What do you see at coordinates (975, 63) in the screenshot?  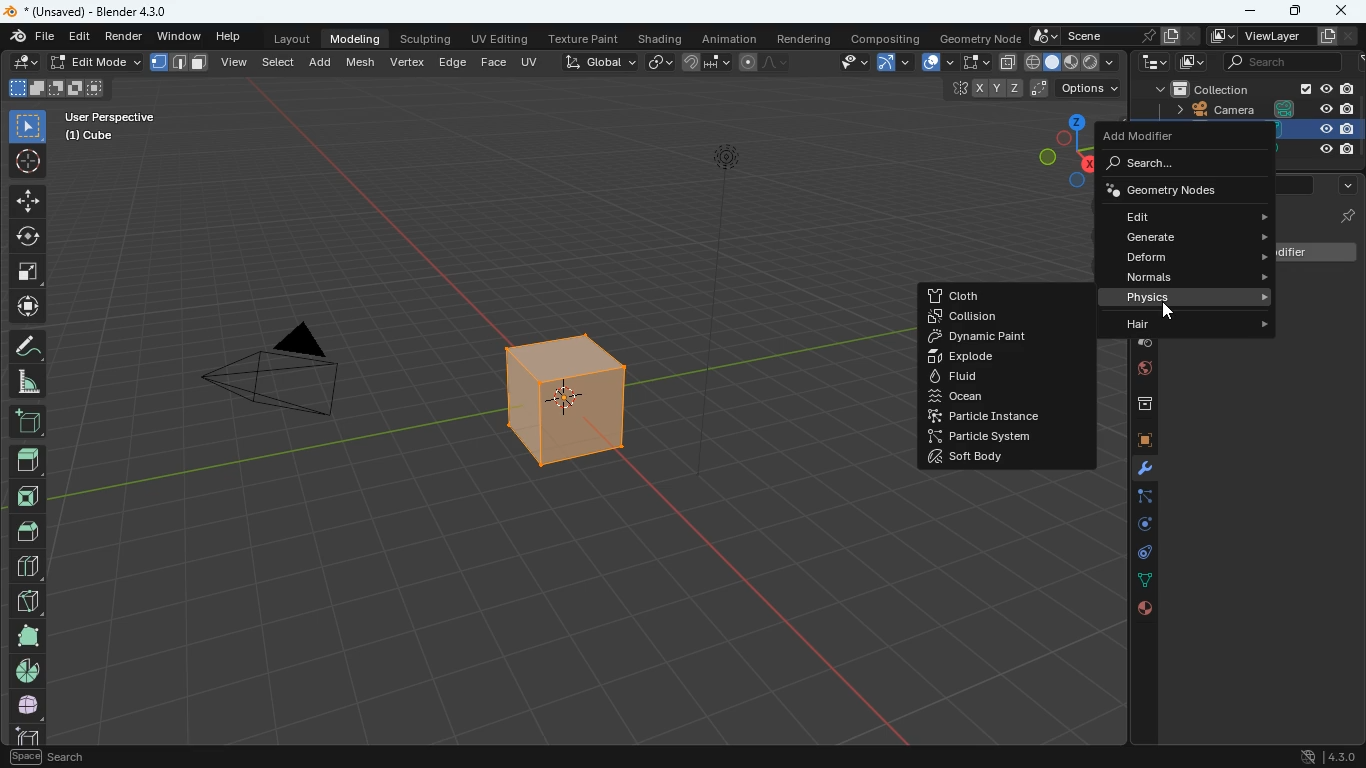 I see `select` at bounding box center [975, 63].